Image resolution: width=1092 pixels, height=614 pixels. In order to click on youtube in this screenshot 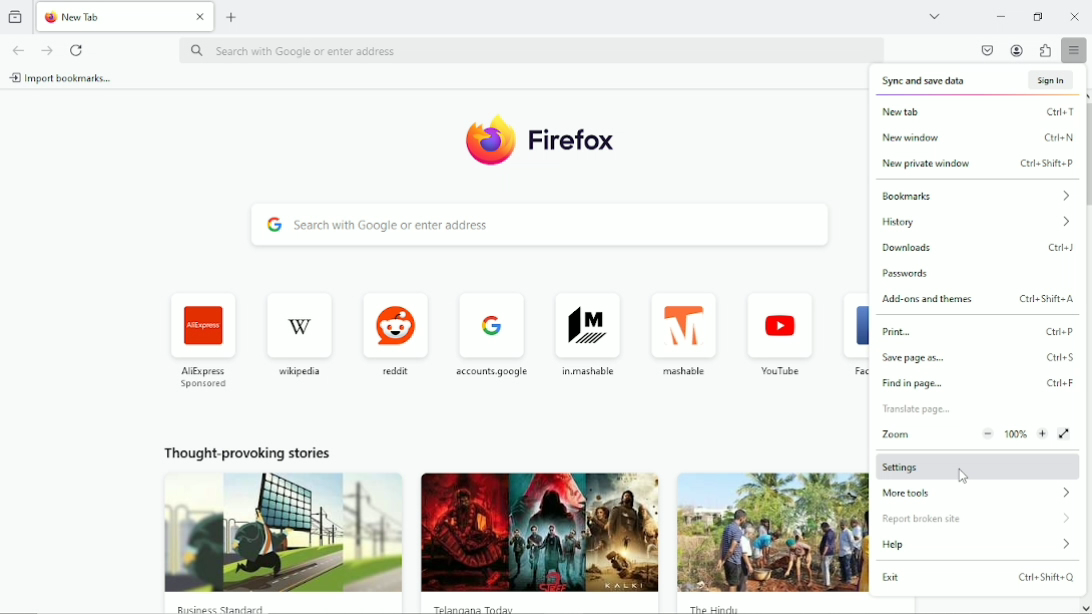, I will do `click(781, 332)`.